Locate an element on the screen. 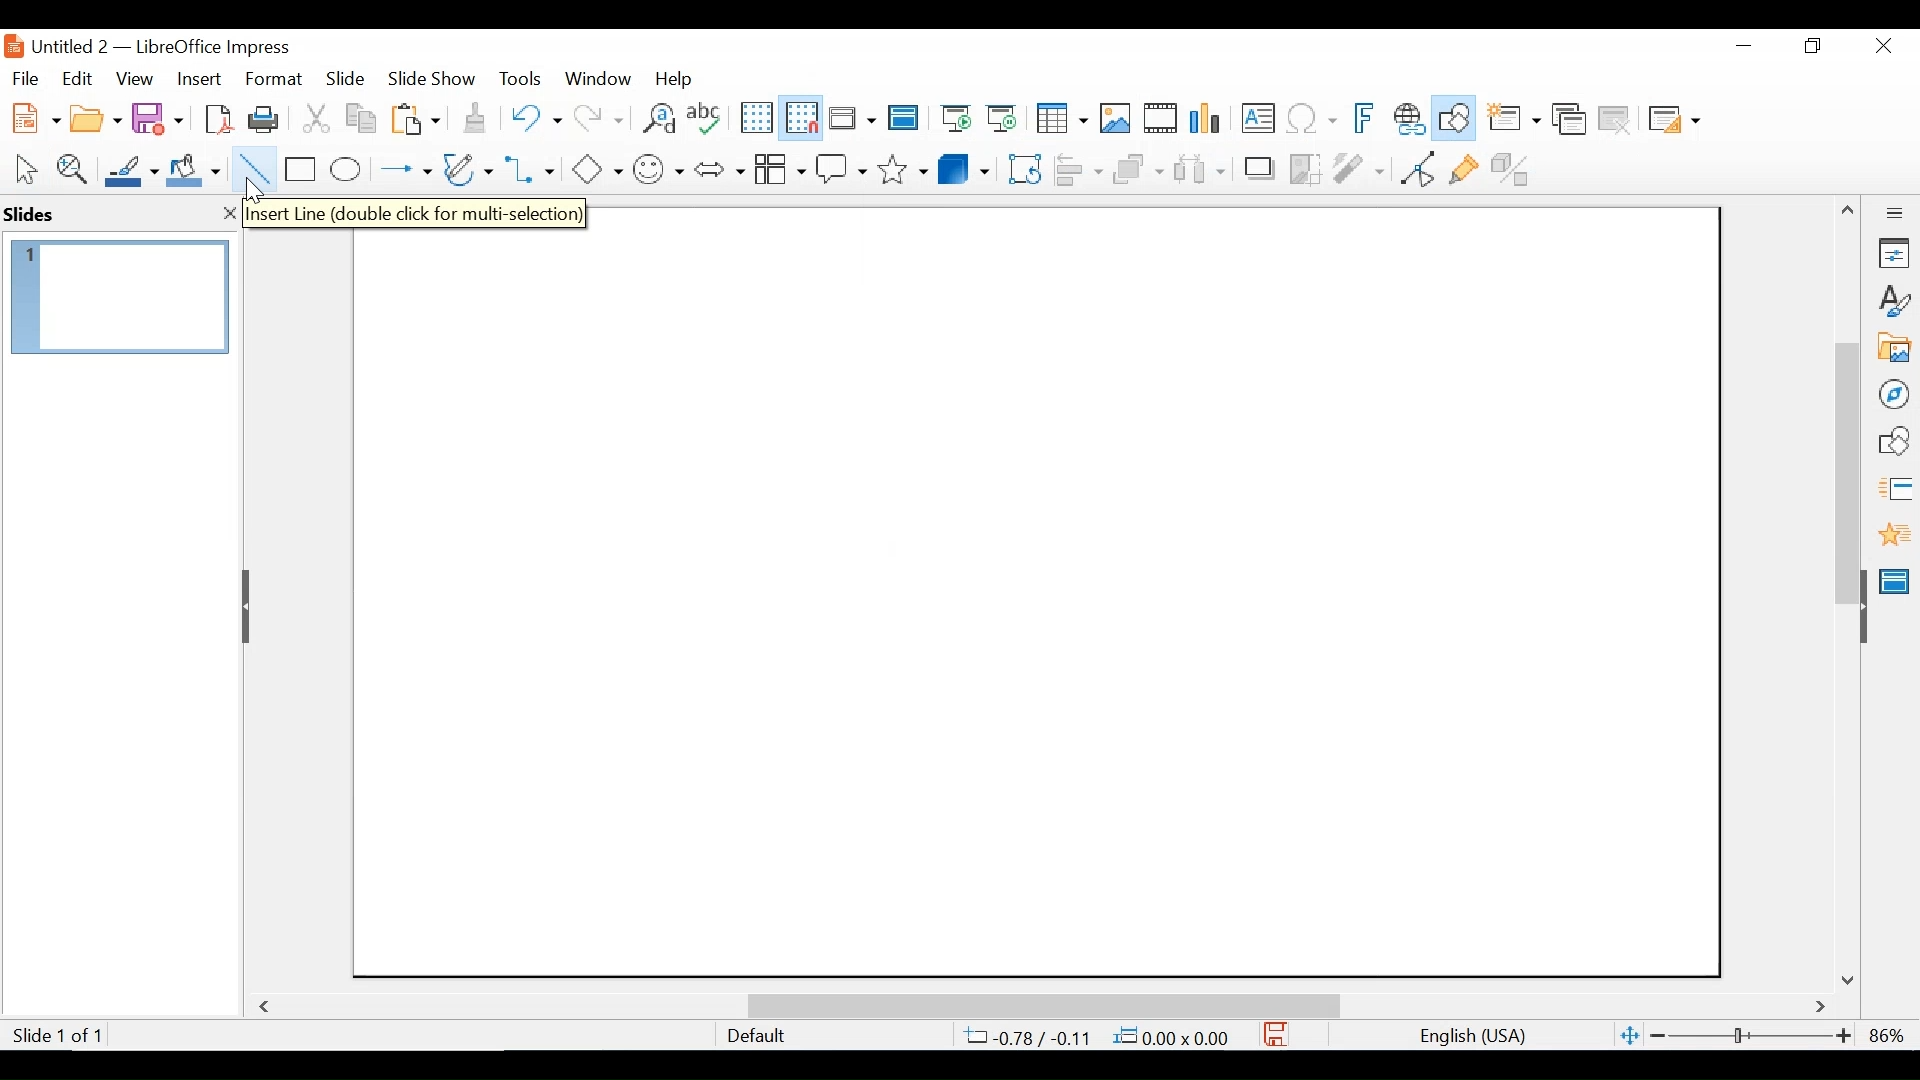  Rectangle is located at coordinates (302, 170).